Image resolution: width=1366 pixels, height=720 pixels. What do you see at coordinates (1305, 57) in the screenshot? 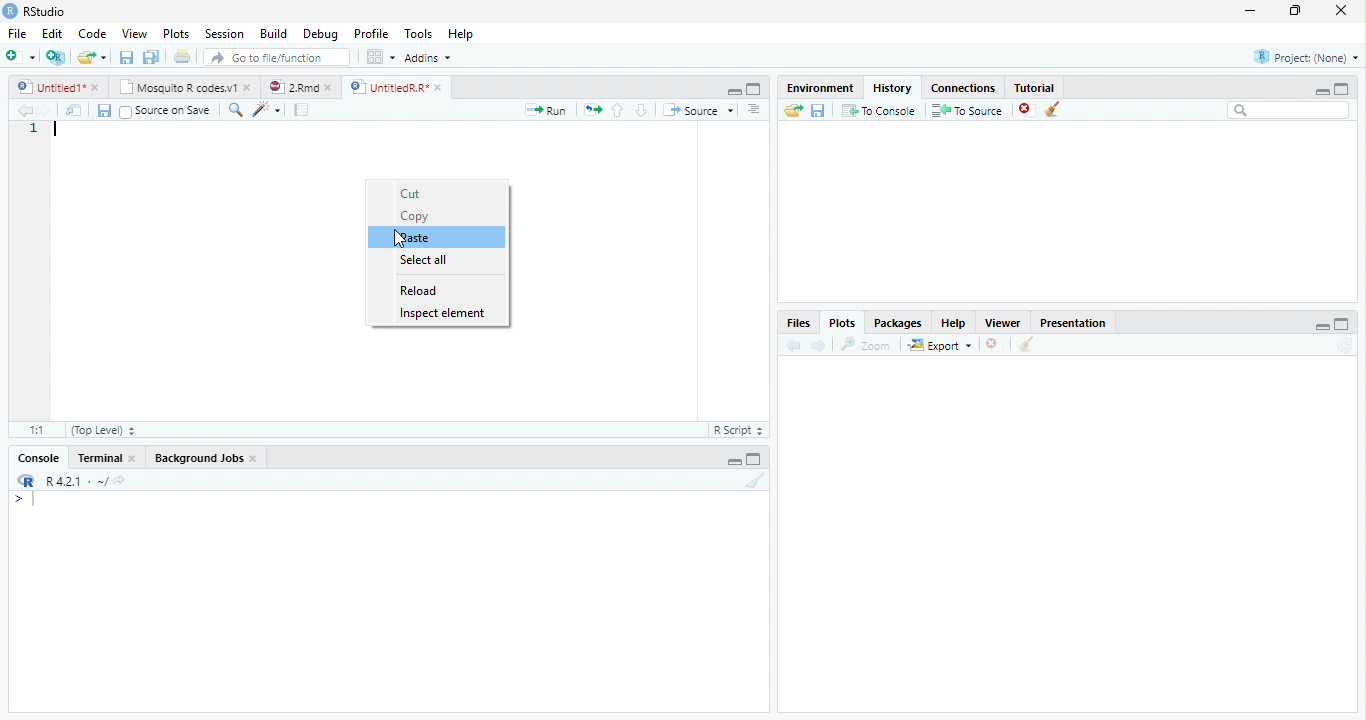
I see `Project: (None)` at bounding box center [1305, 57].